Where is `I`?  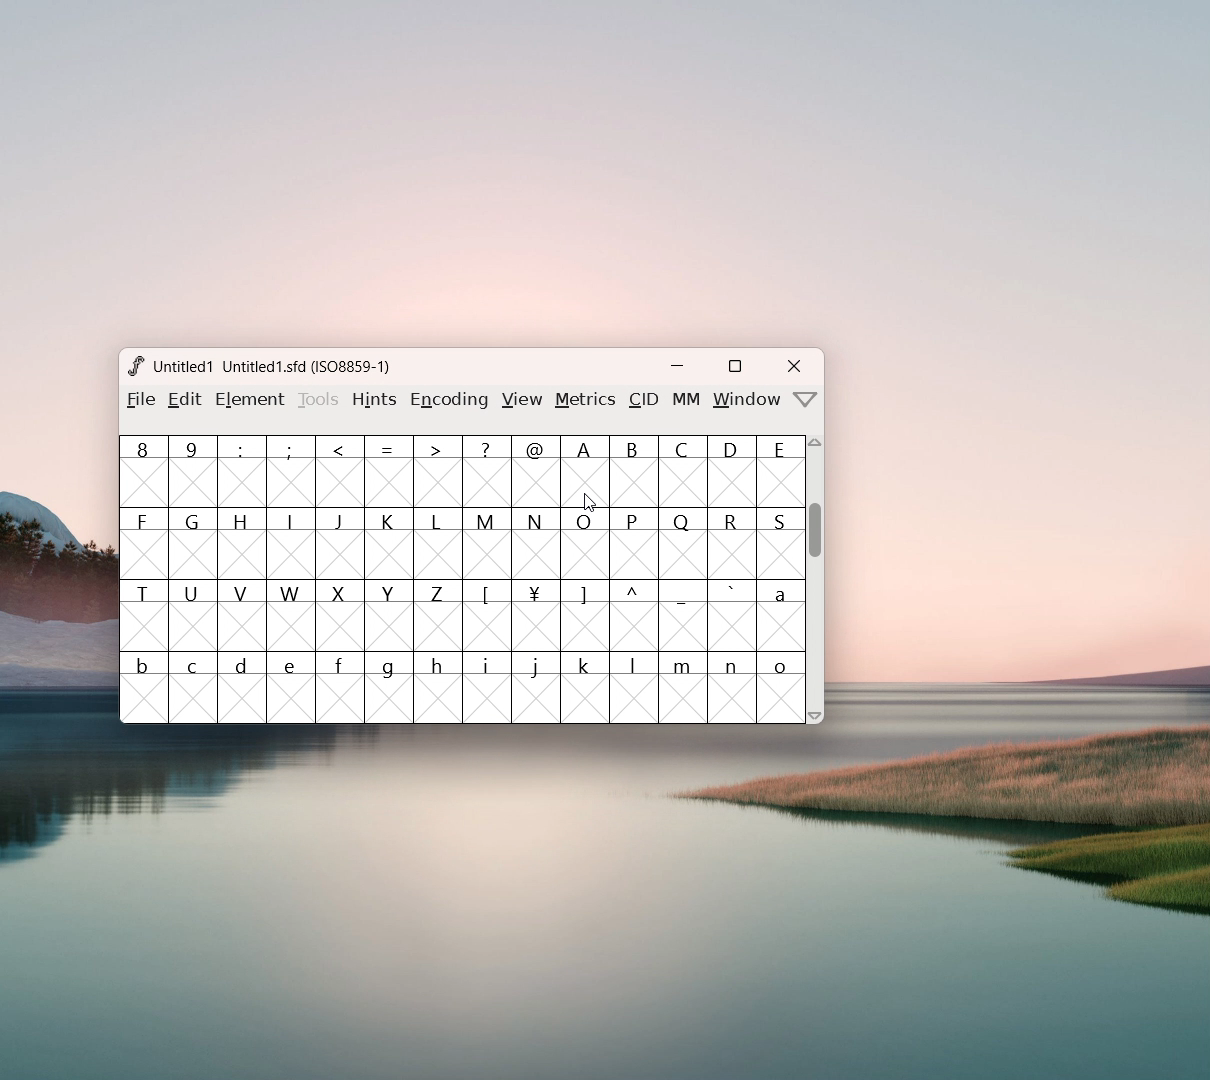
I is located at coordinates (291, 543).